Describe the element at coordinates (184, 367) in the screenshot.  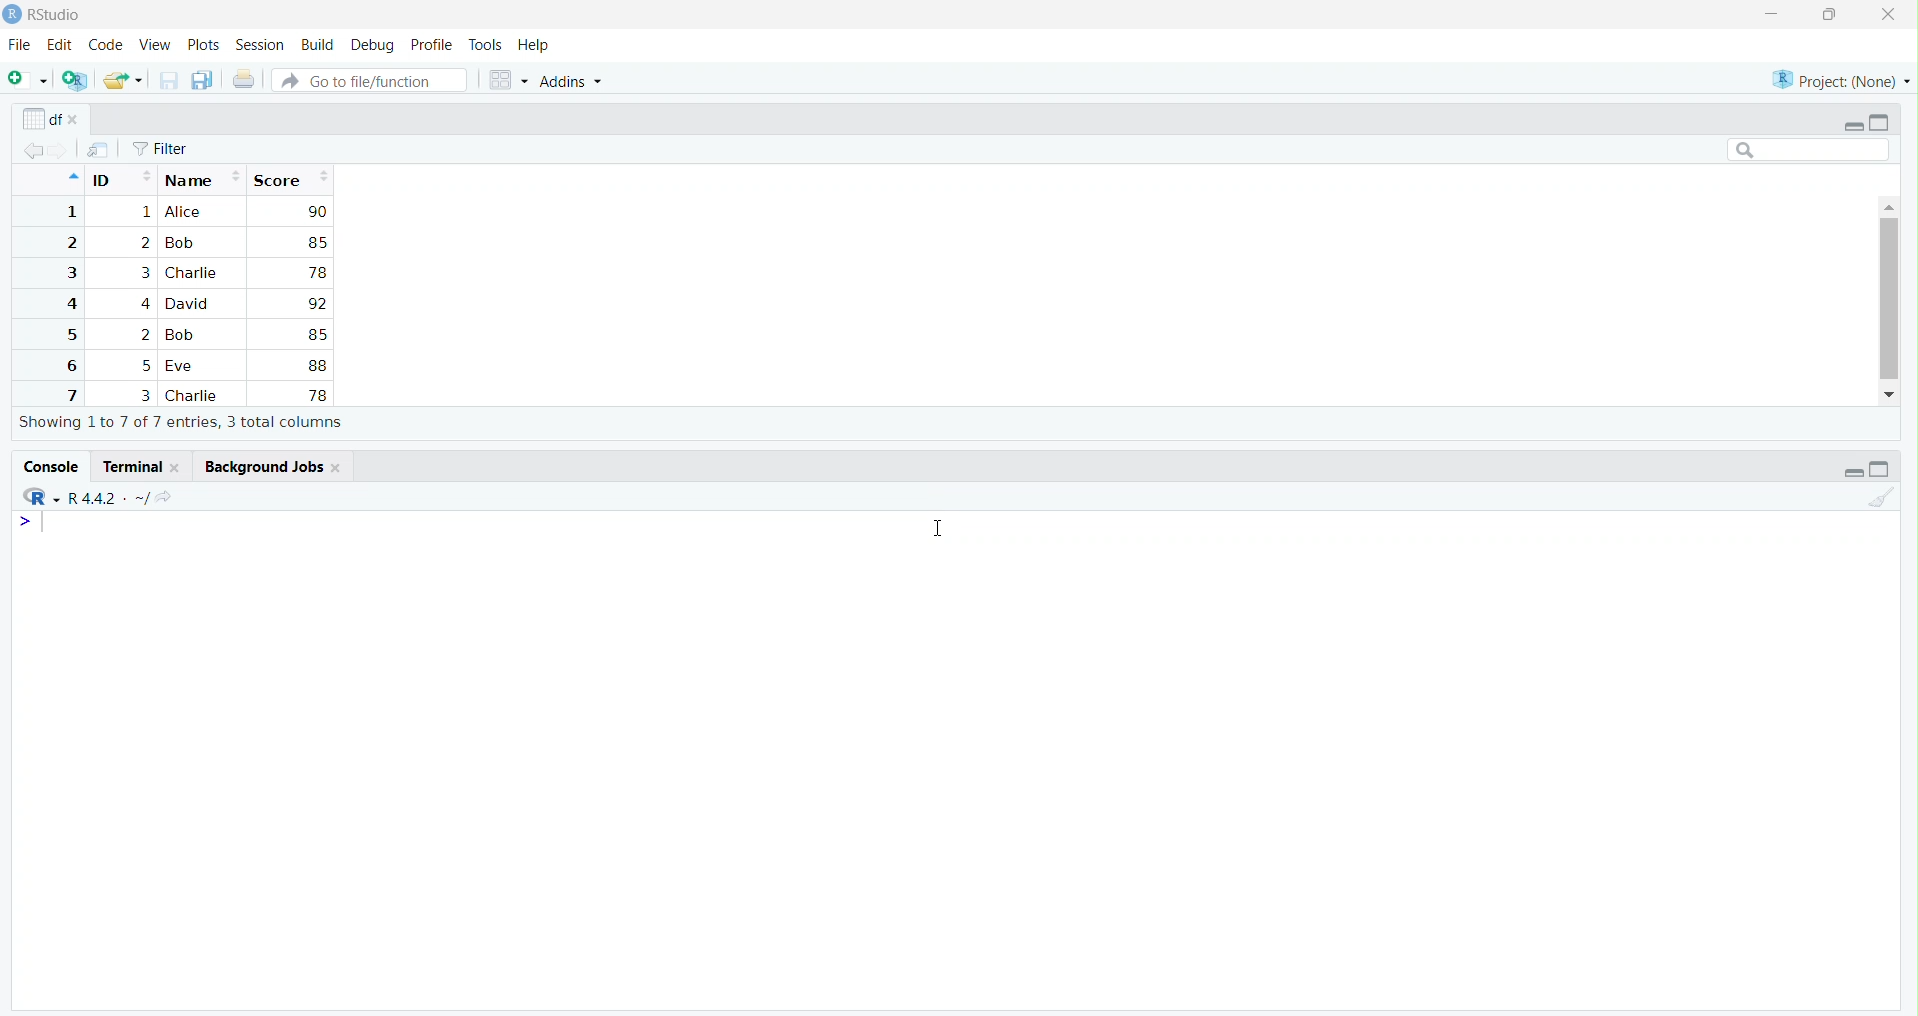
I see `Eve` at that location.